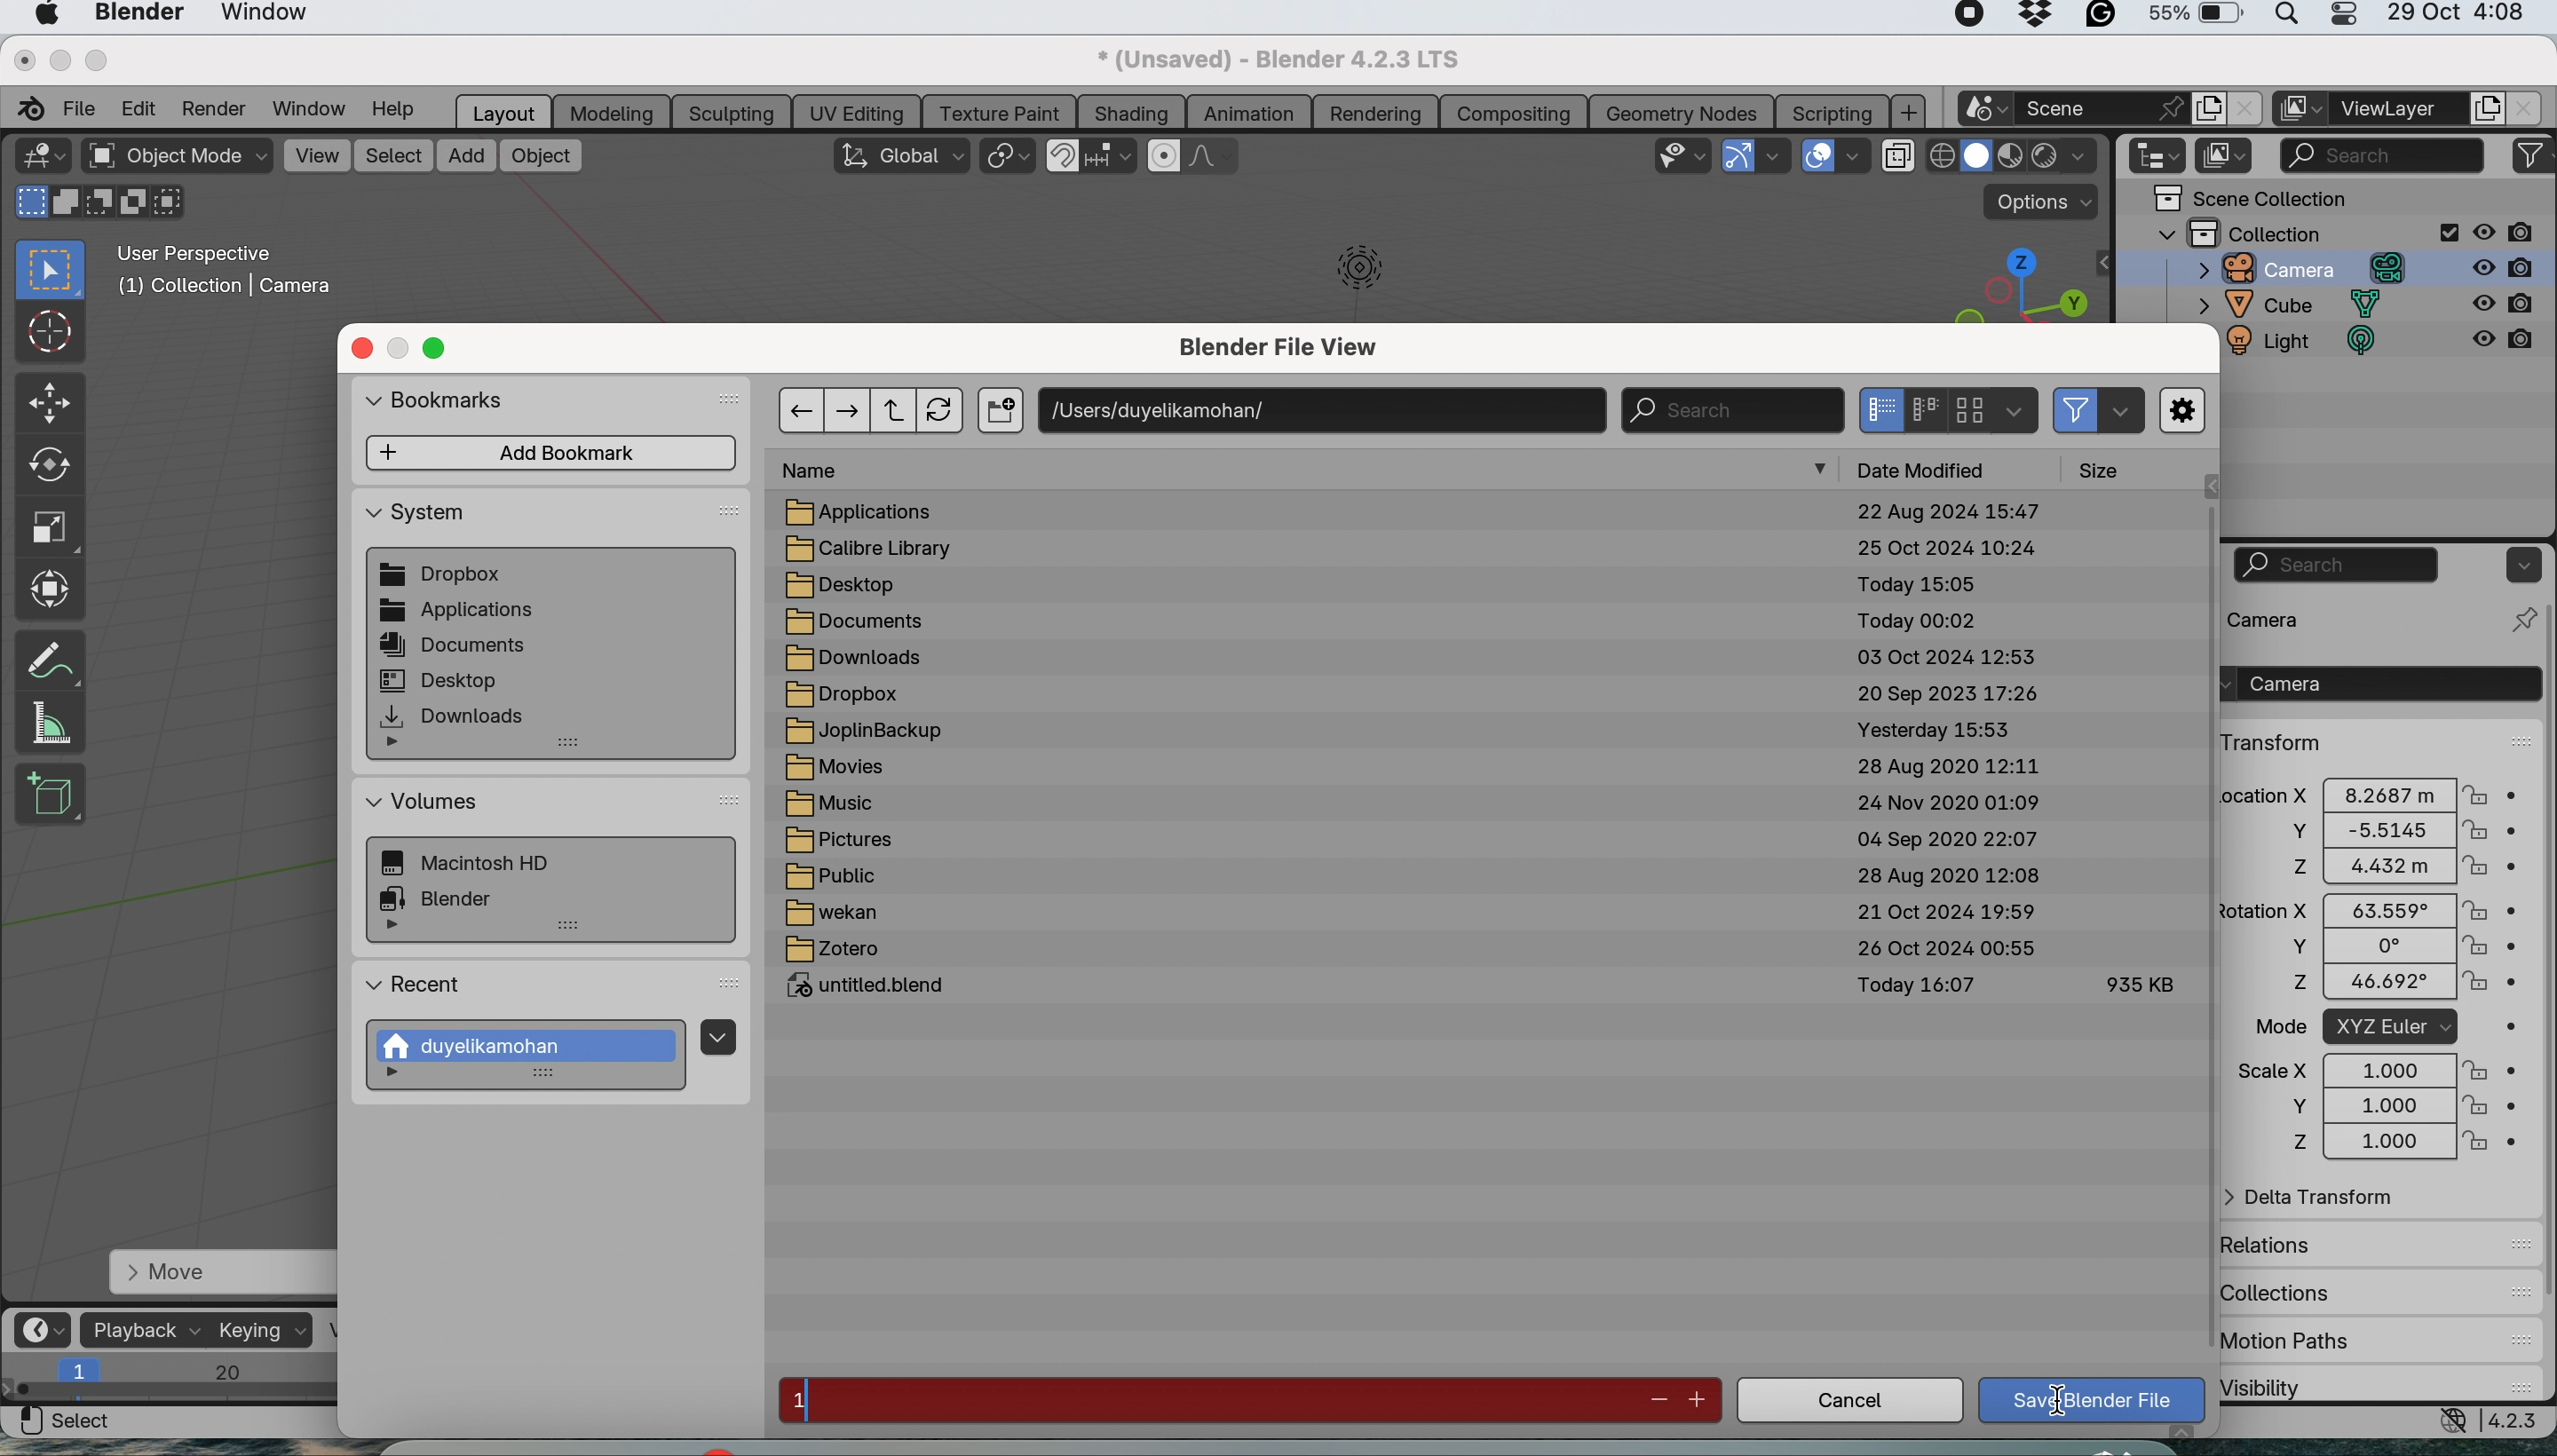 The height and width of the screenshot is (1456, 2557). I want to click on editor type, so click(40, 155).